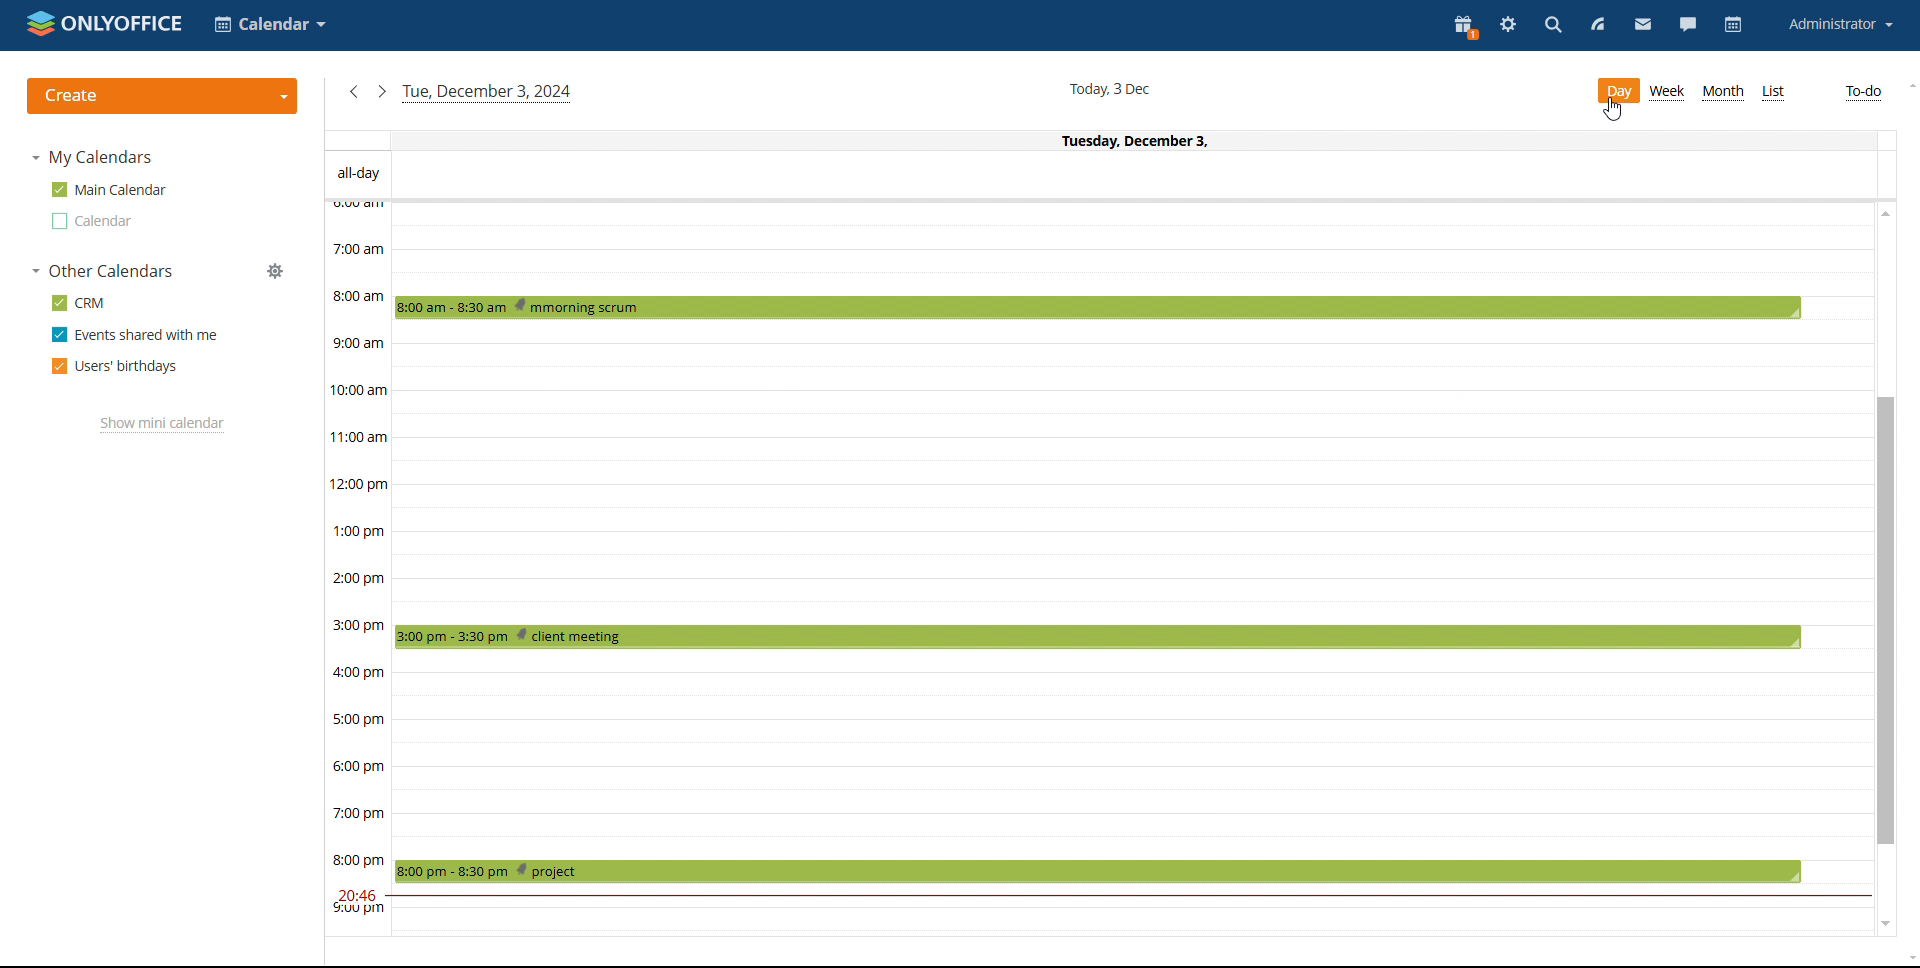 The width and height of the screenshot is (1920, 968). What do you see at coordinates (488, 93) in the screenshot?
I see `today` at bounding box center [488, 93].